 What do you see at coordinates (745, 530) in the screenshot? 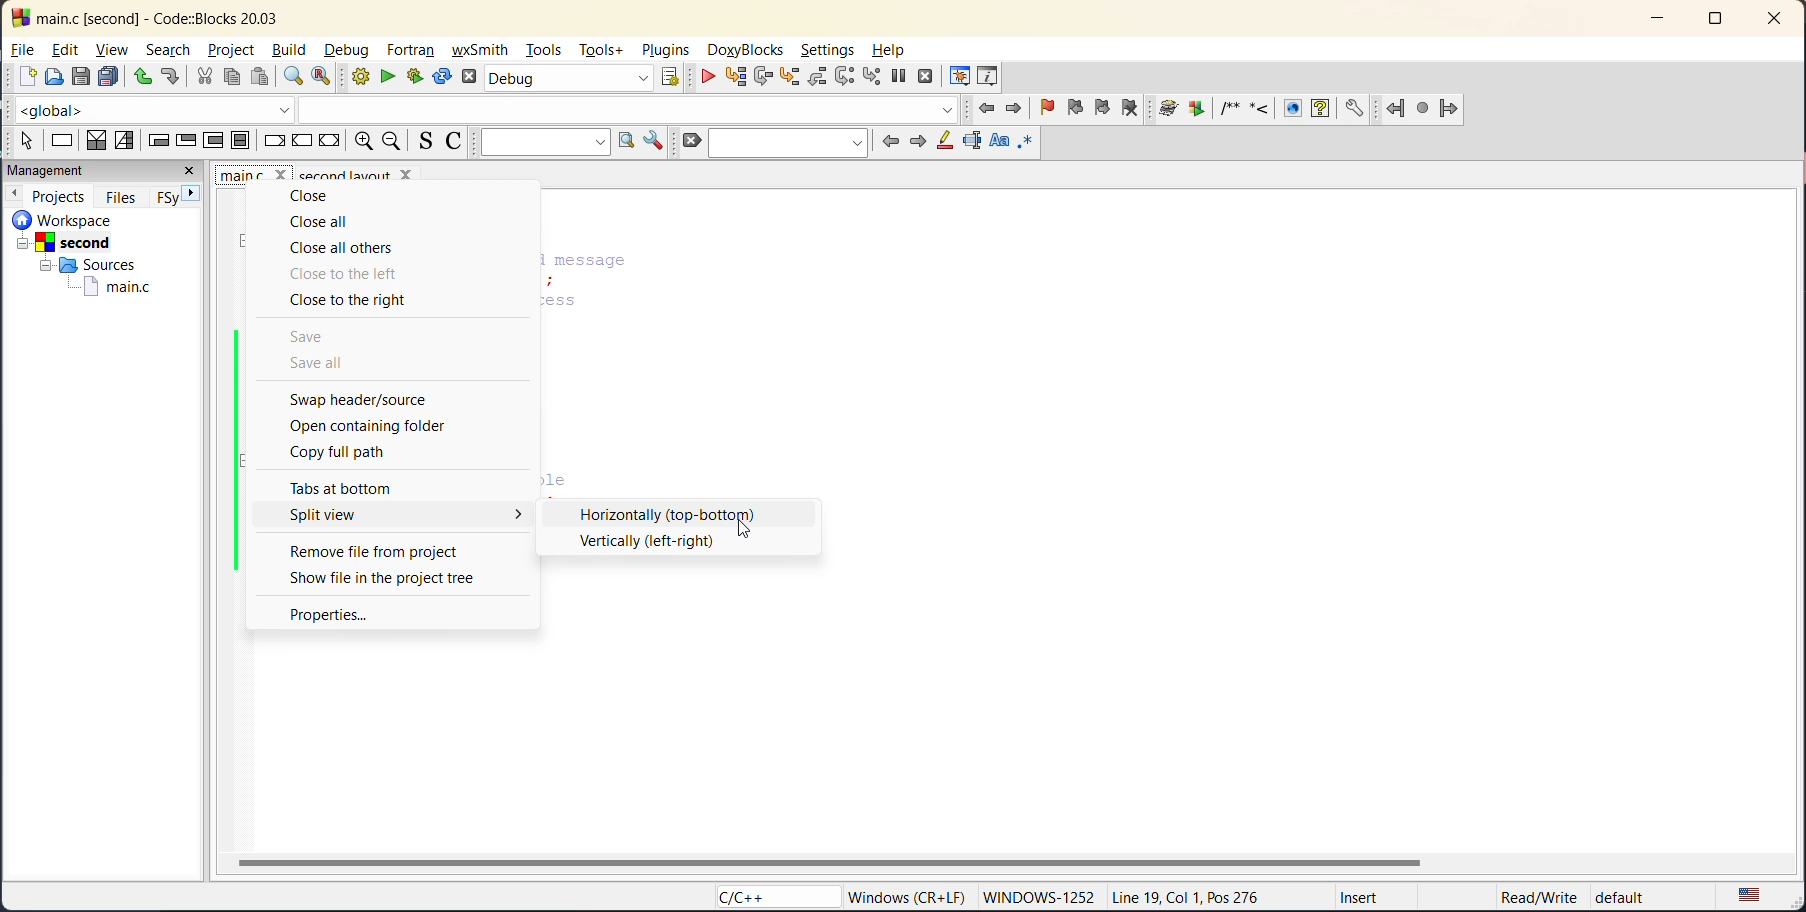
I see `cursor` at bounding box center [745, 530].